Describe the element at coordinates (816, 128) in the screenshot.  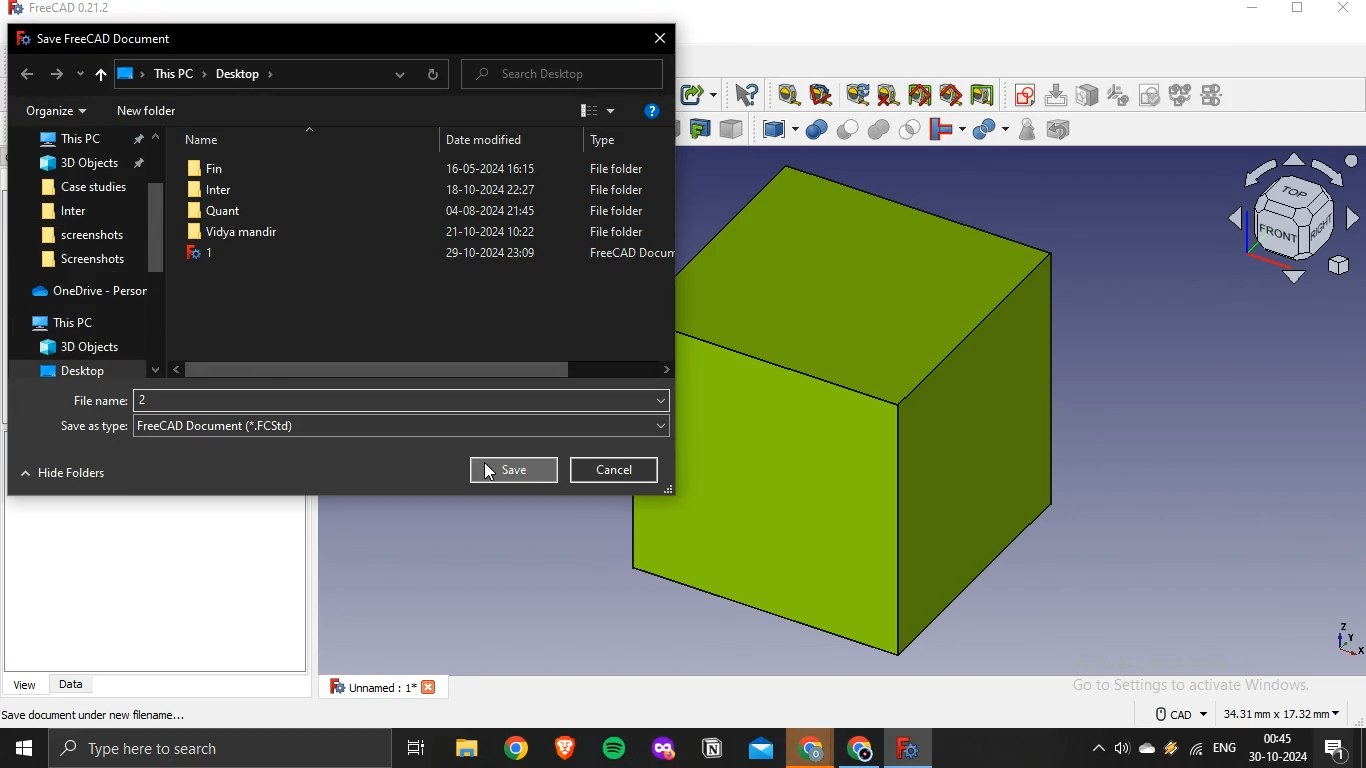
I see `boolean` at that location.